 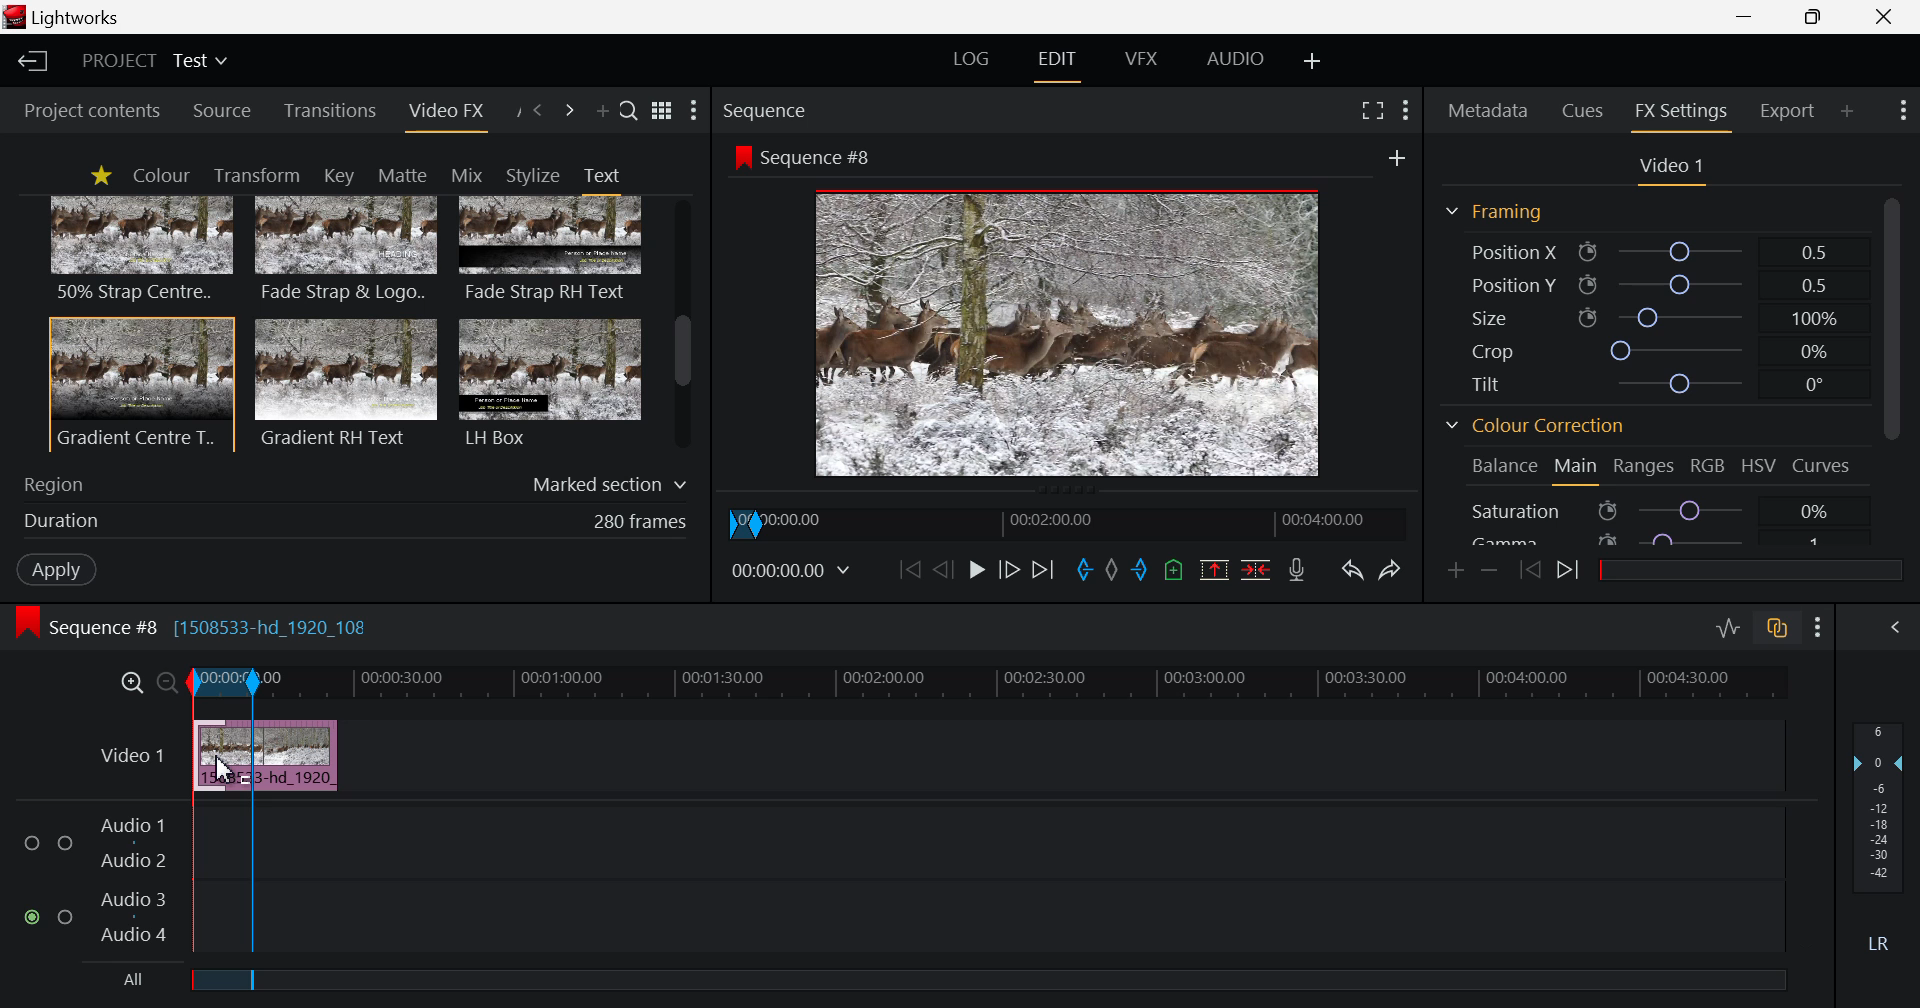 What do you see at coordinates (1393, 568) in the screenshot?
I see `Redo` at bounding box center [1393, 568].